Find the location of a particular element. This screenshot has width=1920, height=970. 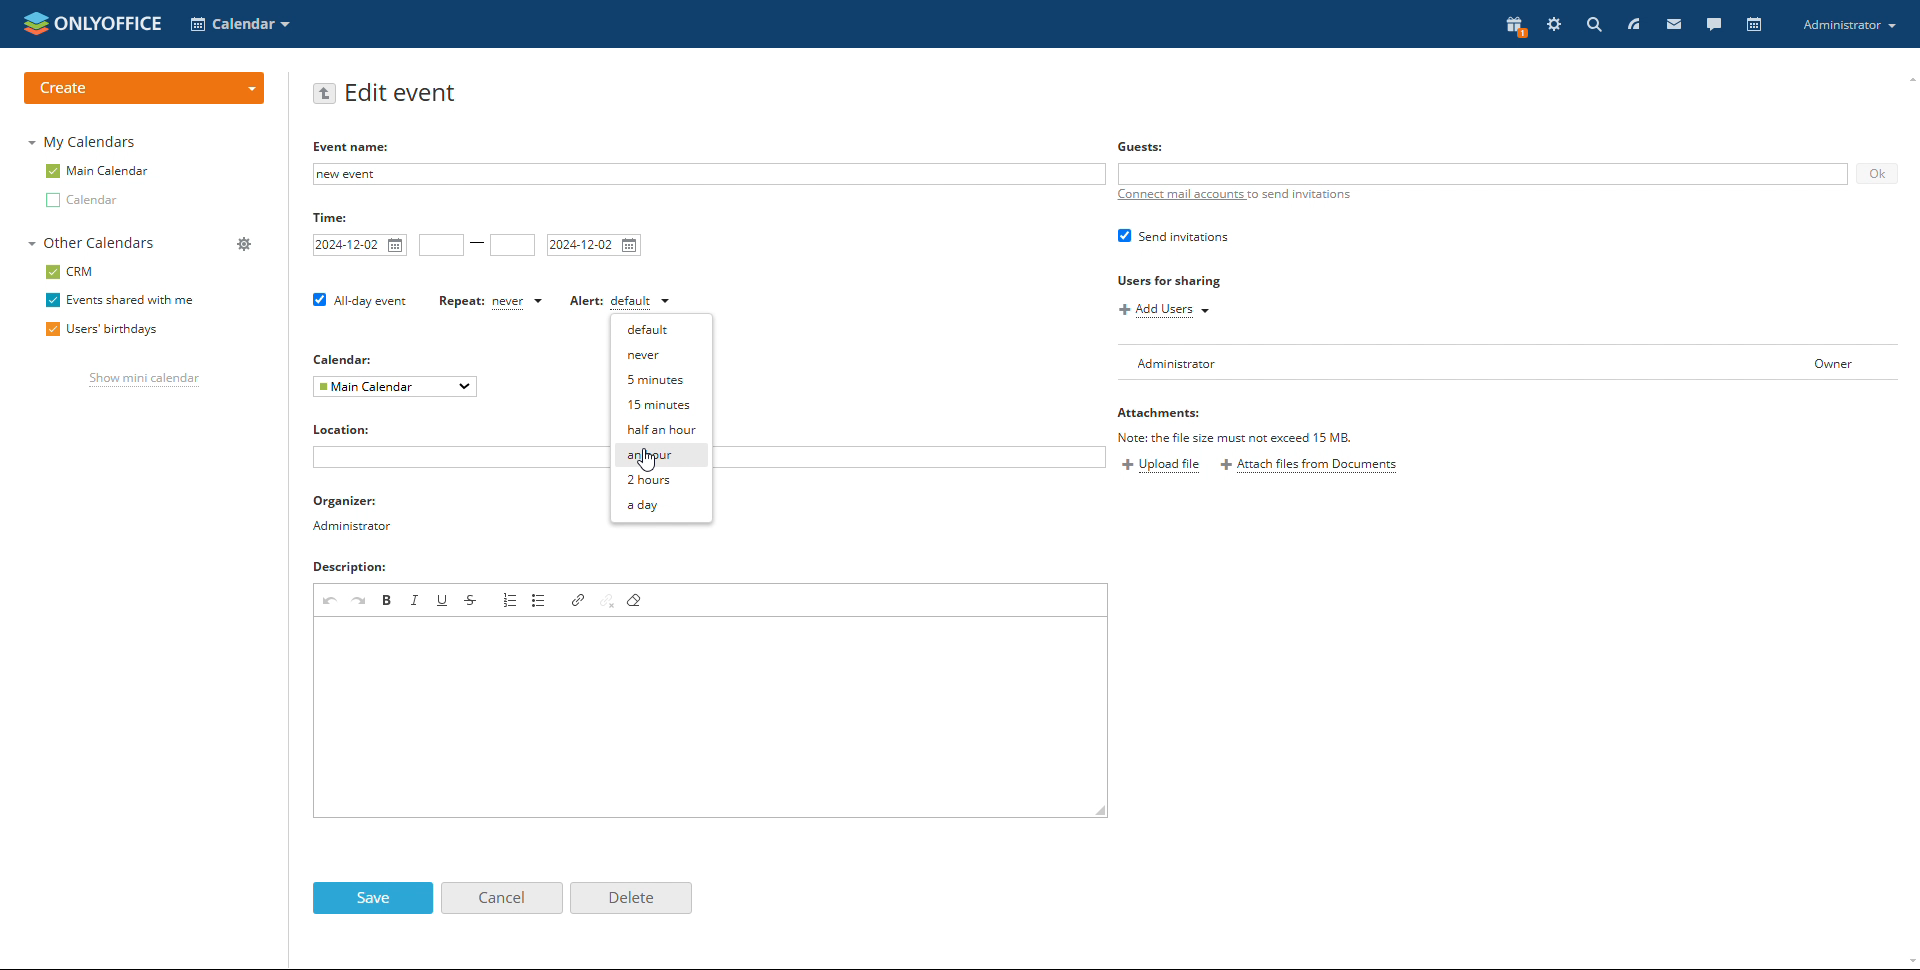

bold is located at coordinates (387, 600).